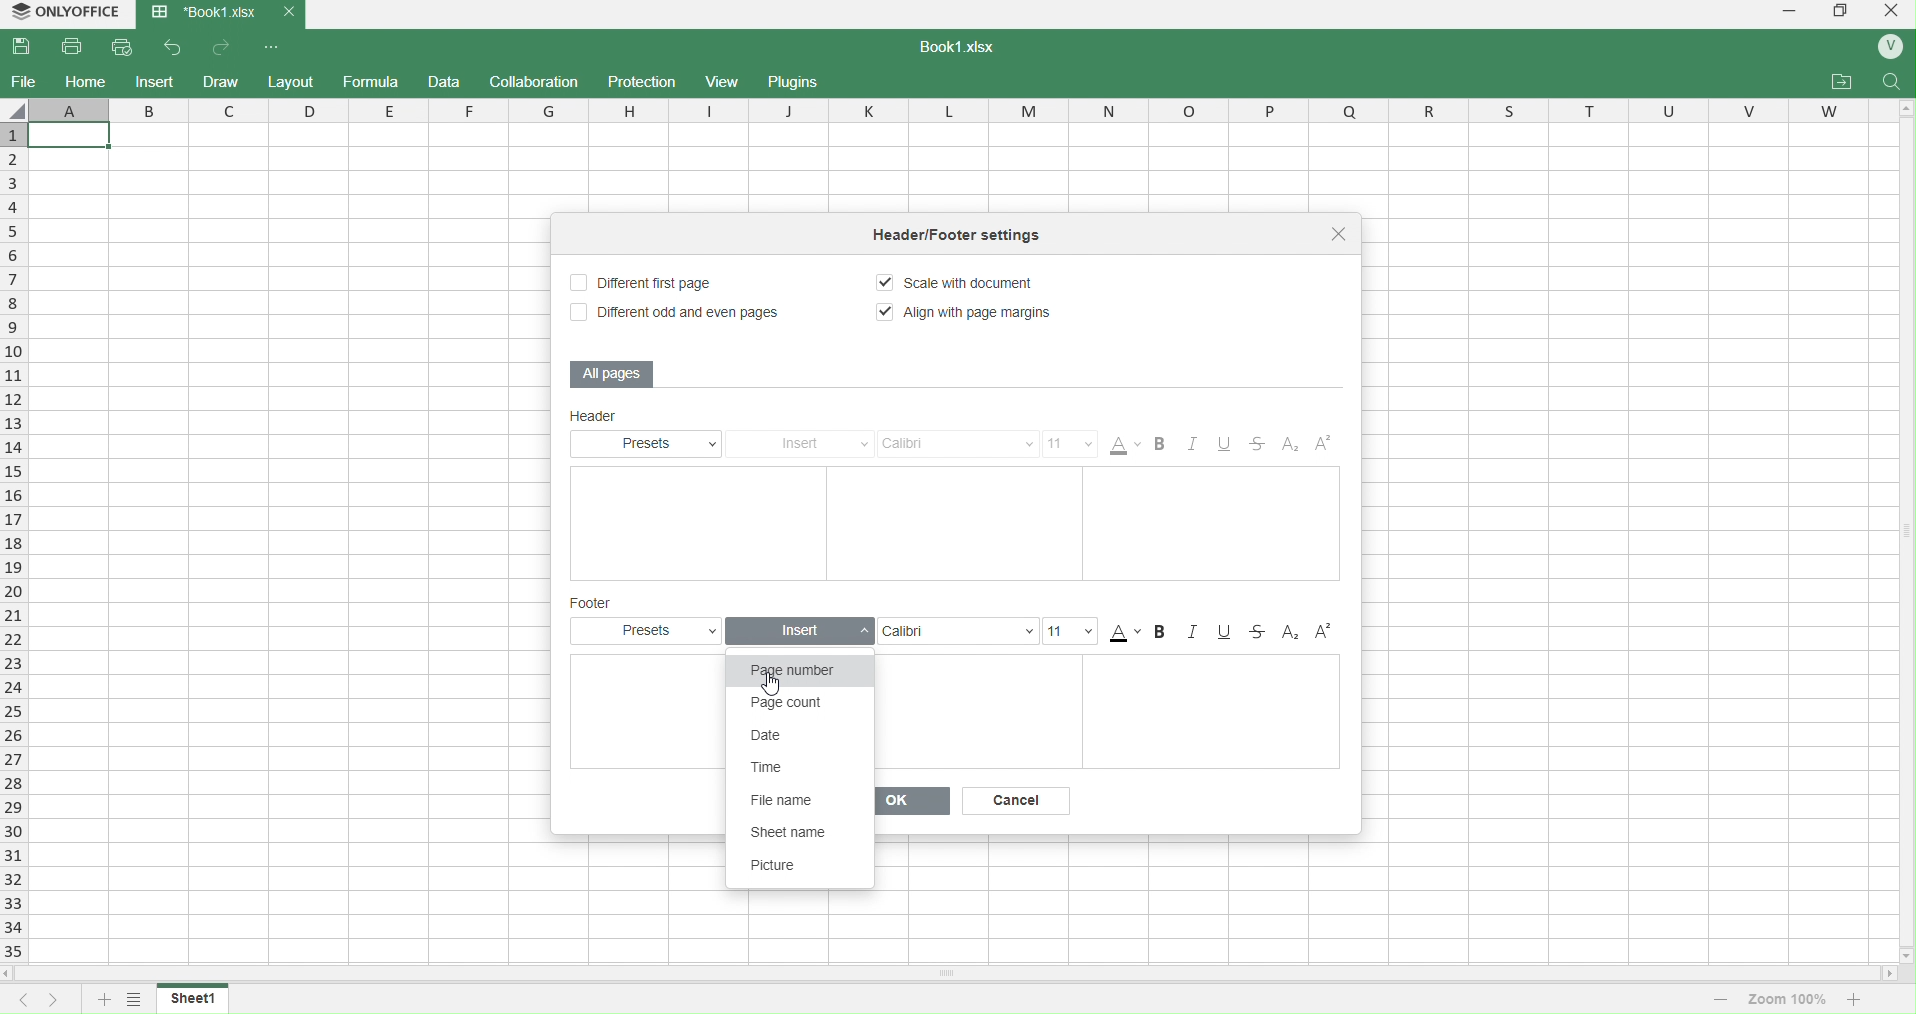 The width and height of the screenshot is (1916, 1014). Describe the element at coordinates (968, 285) in the screenshot. I see `Scale document` at that location.